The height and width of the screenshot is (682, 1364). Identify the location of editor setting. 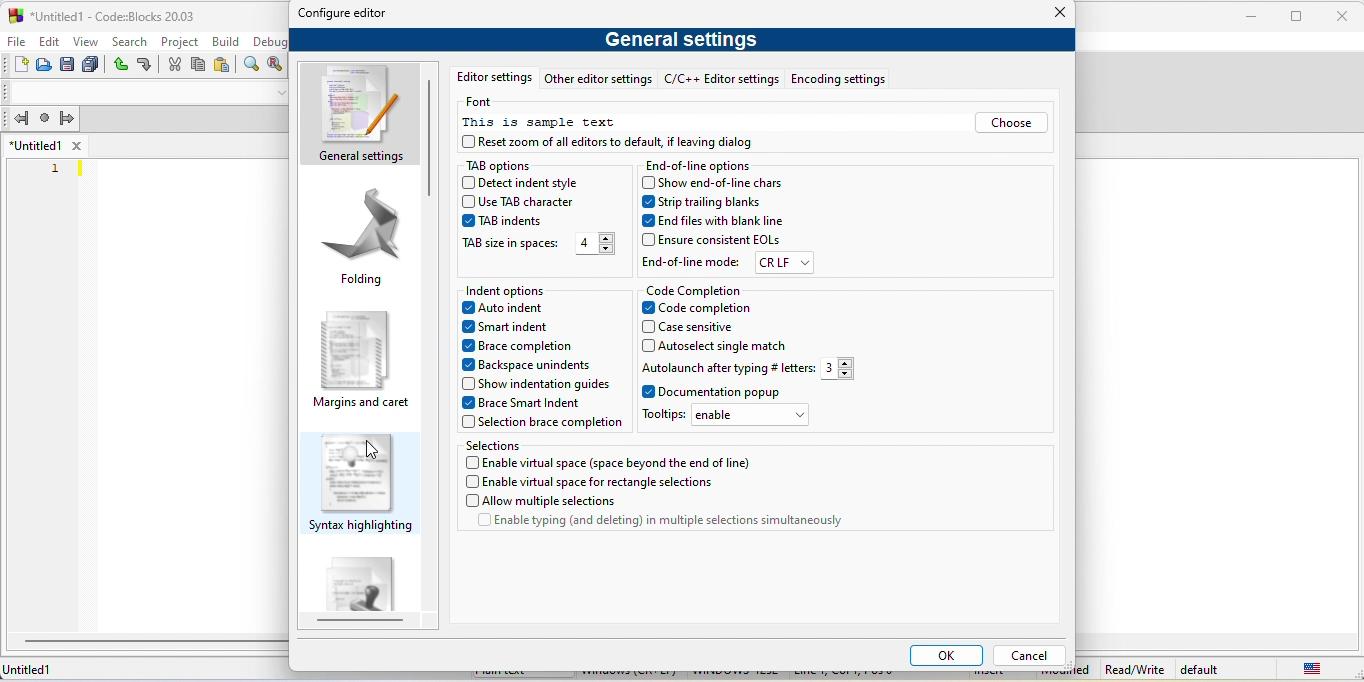
(496, 76).